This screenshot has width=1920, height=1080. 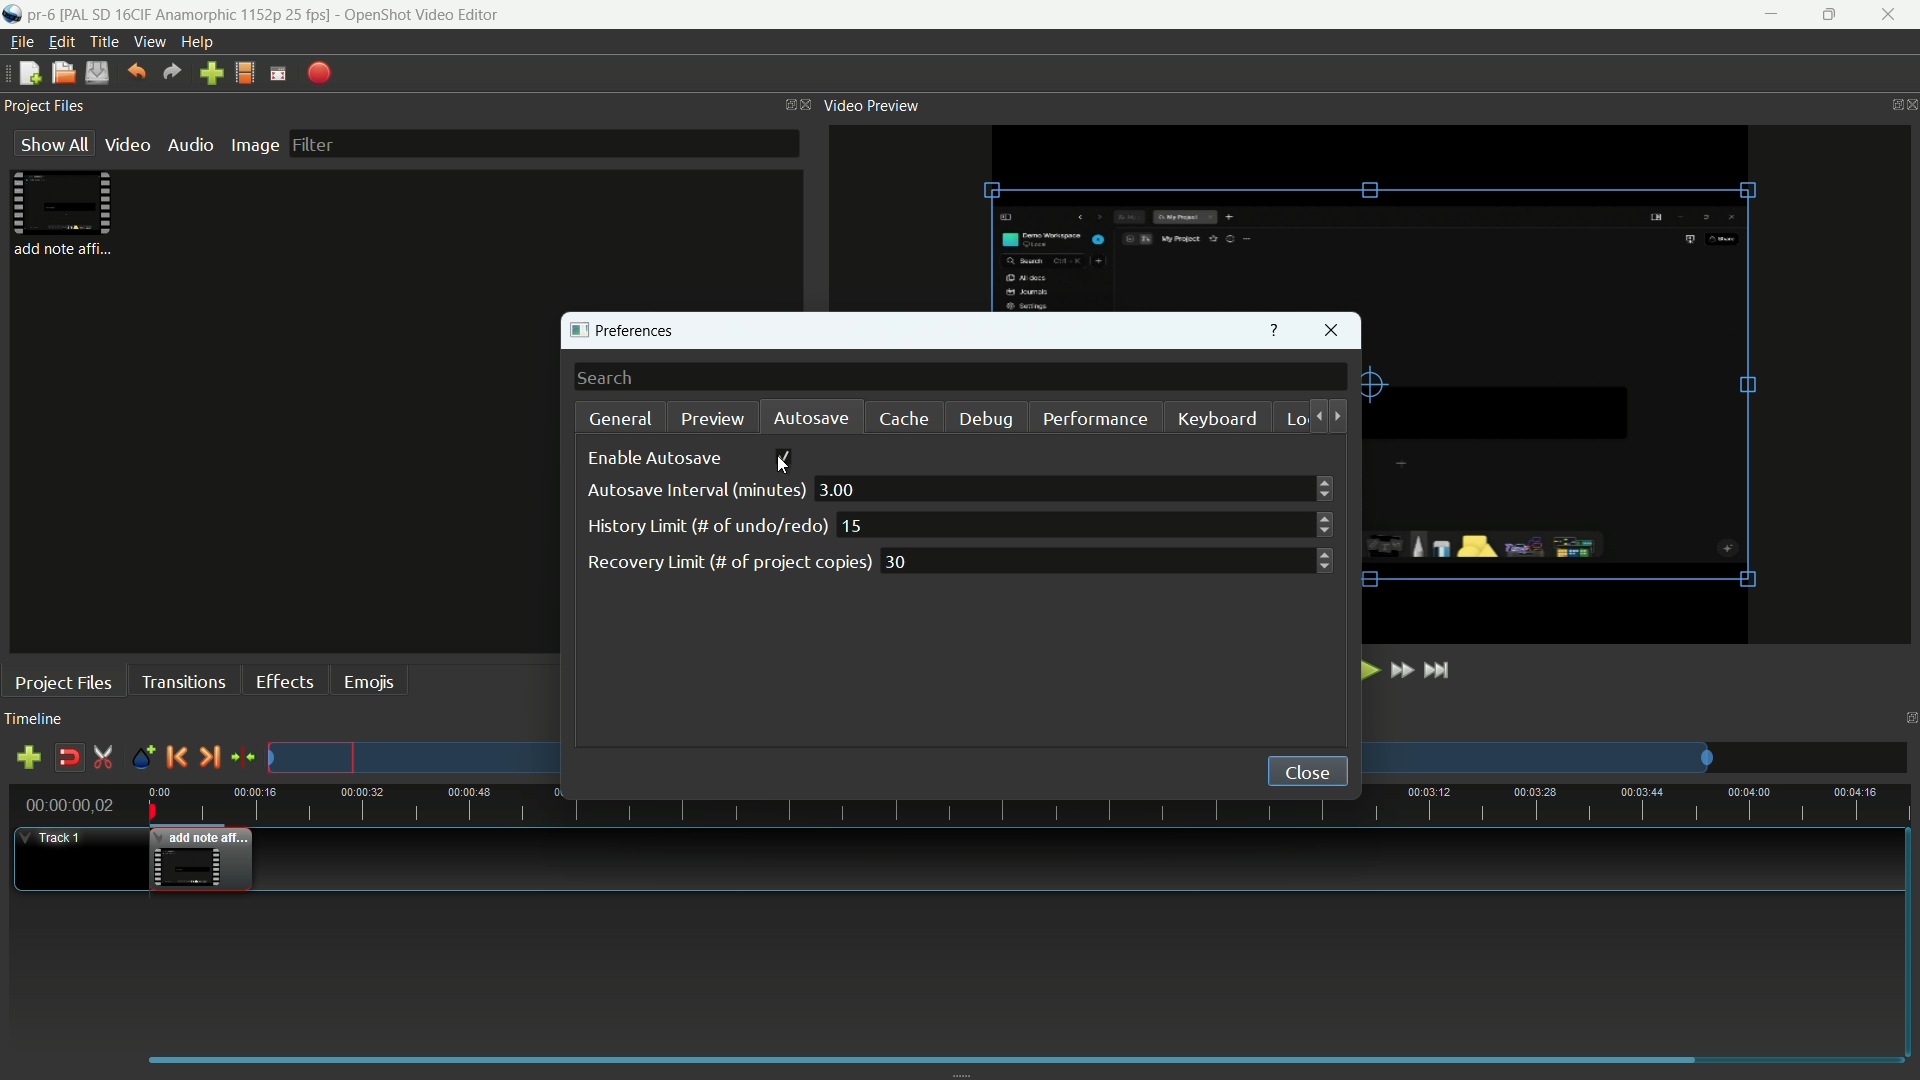 I want to click on video preview, so click(x=872, y=105).